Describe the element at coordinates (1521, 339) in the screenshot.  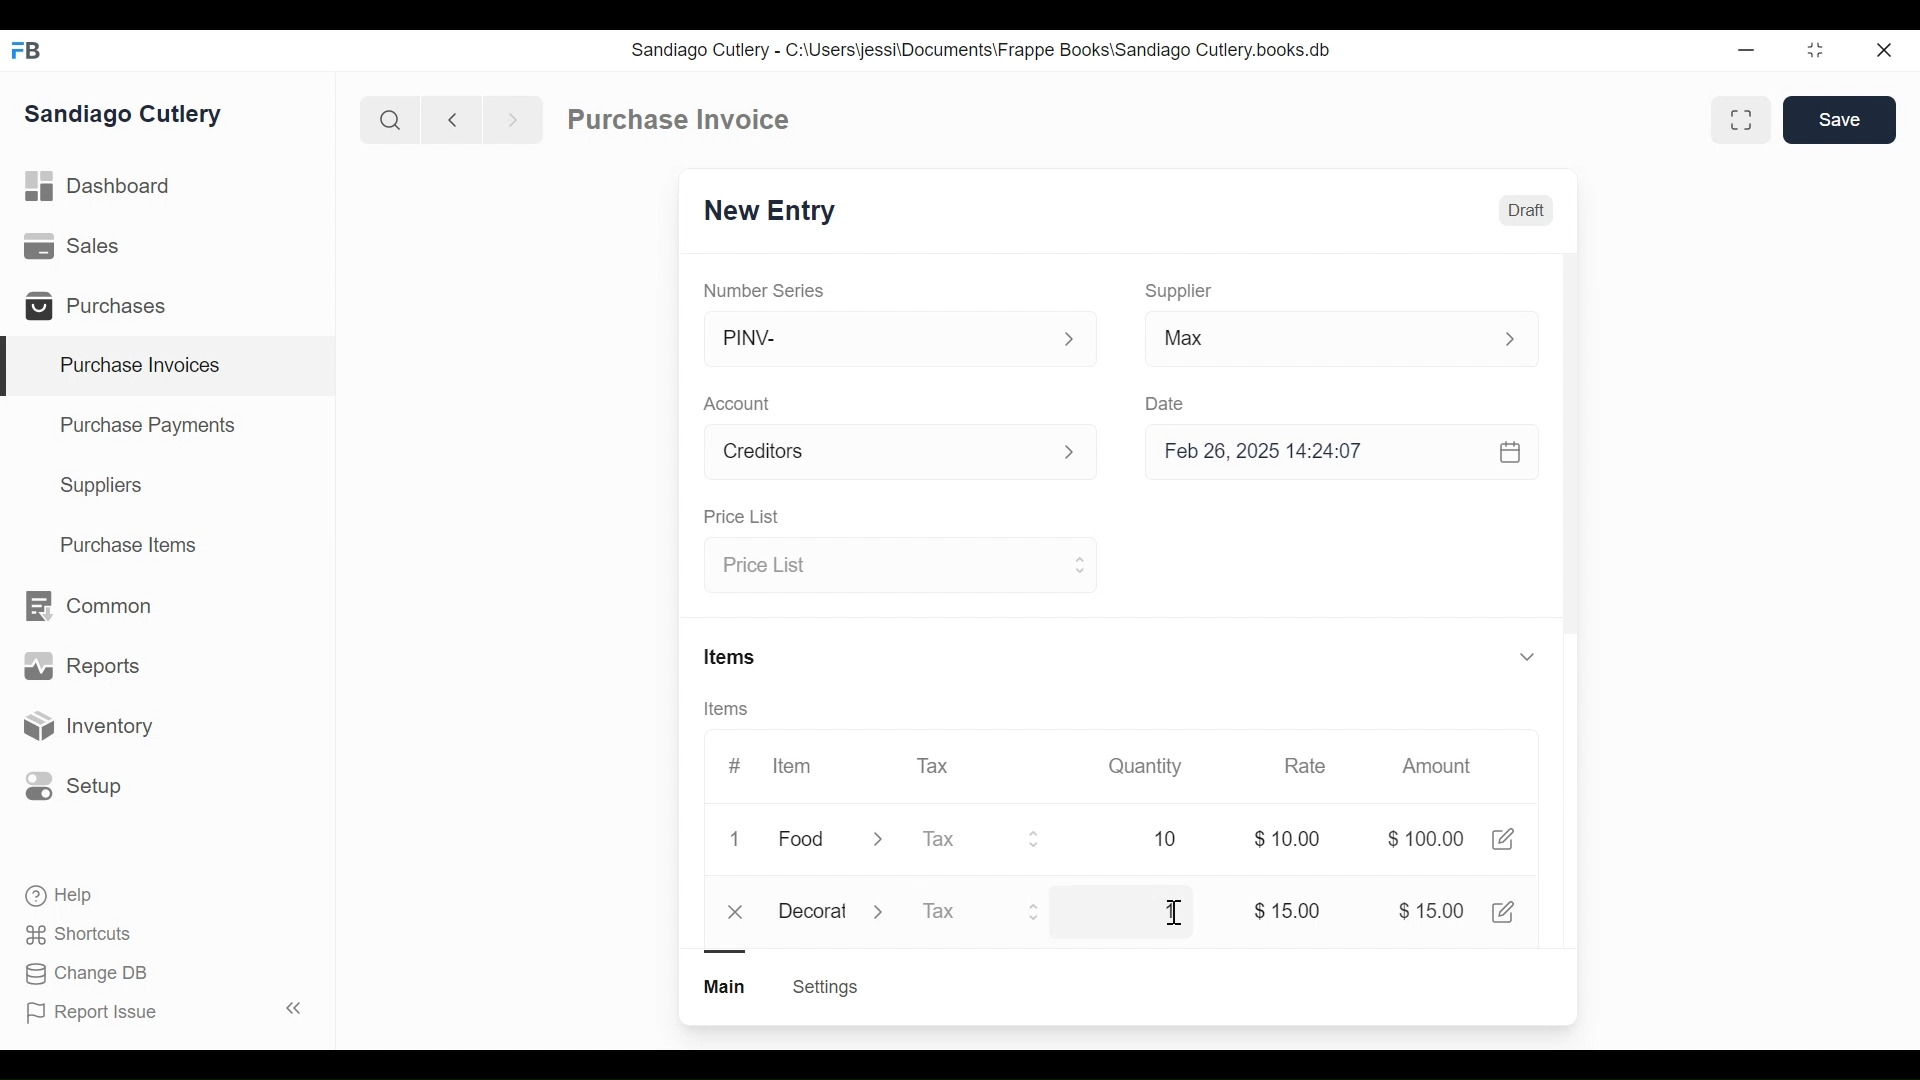
I see `Expand` at that location.